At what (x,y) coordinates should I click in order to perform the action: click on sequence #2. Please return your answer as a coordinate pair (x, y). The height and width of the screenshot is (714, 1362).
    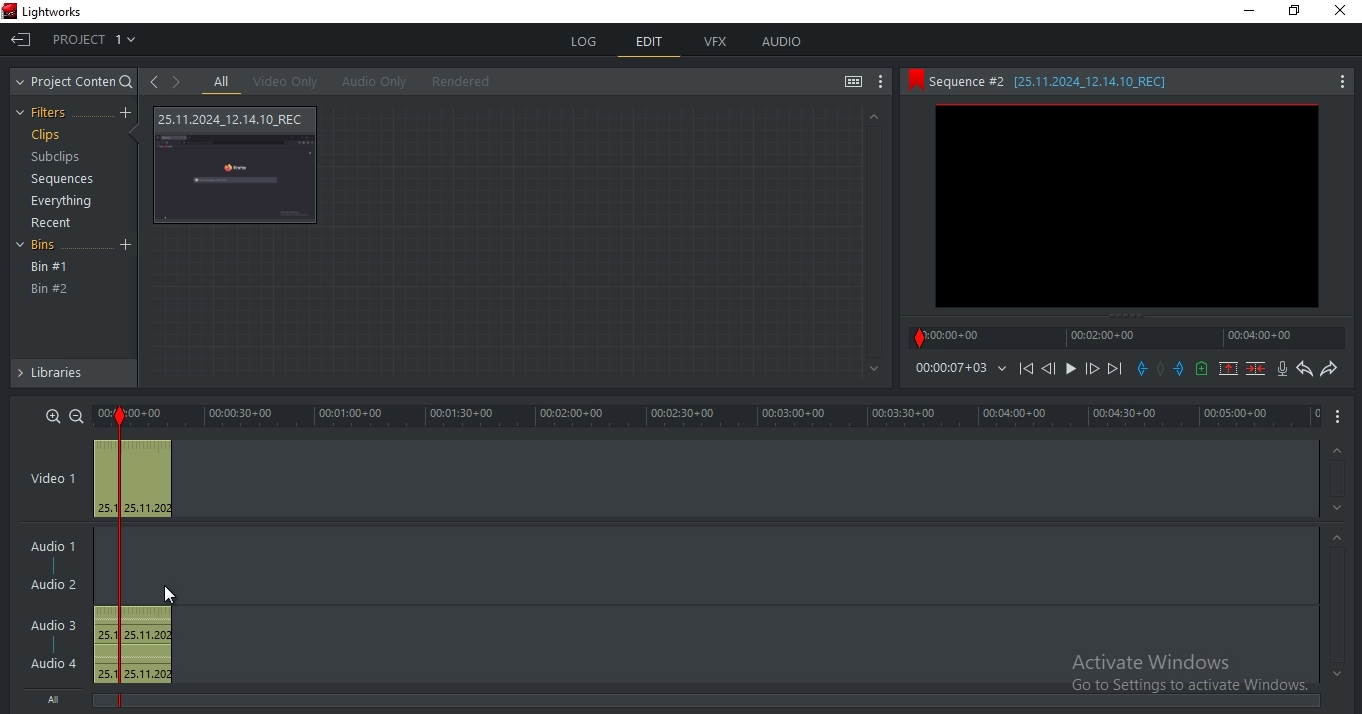
    Looking at the image, I should click on (1105, 82).